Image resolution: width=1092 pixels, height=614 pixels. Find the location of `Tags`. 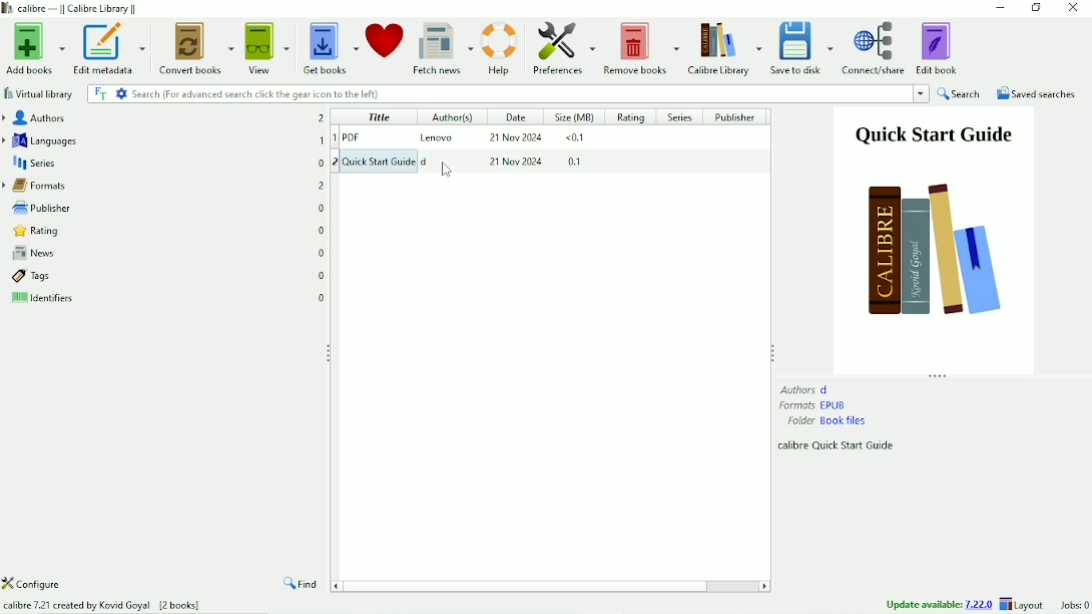

Tags is located at coordinates (168, 276).